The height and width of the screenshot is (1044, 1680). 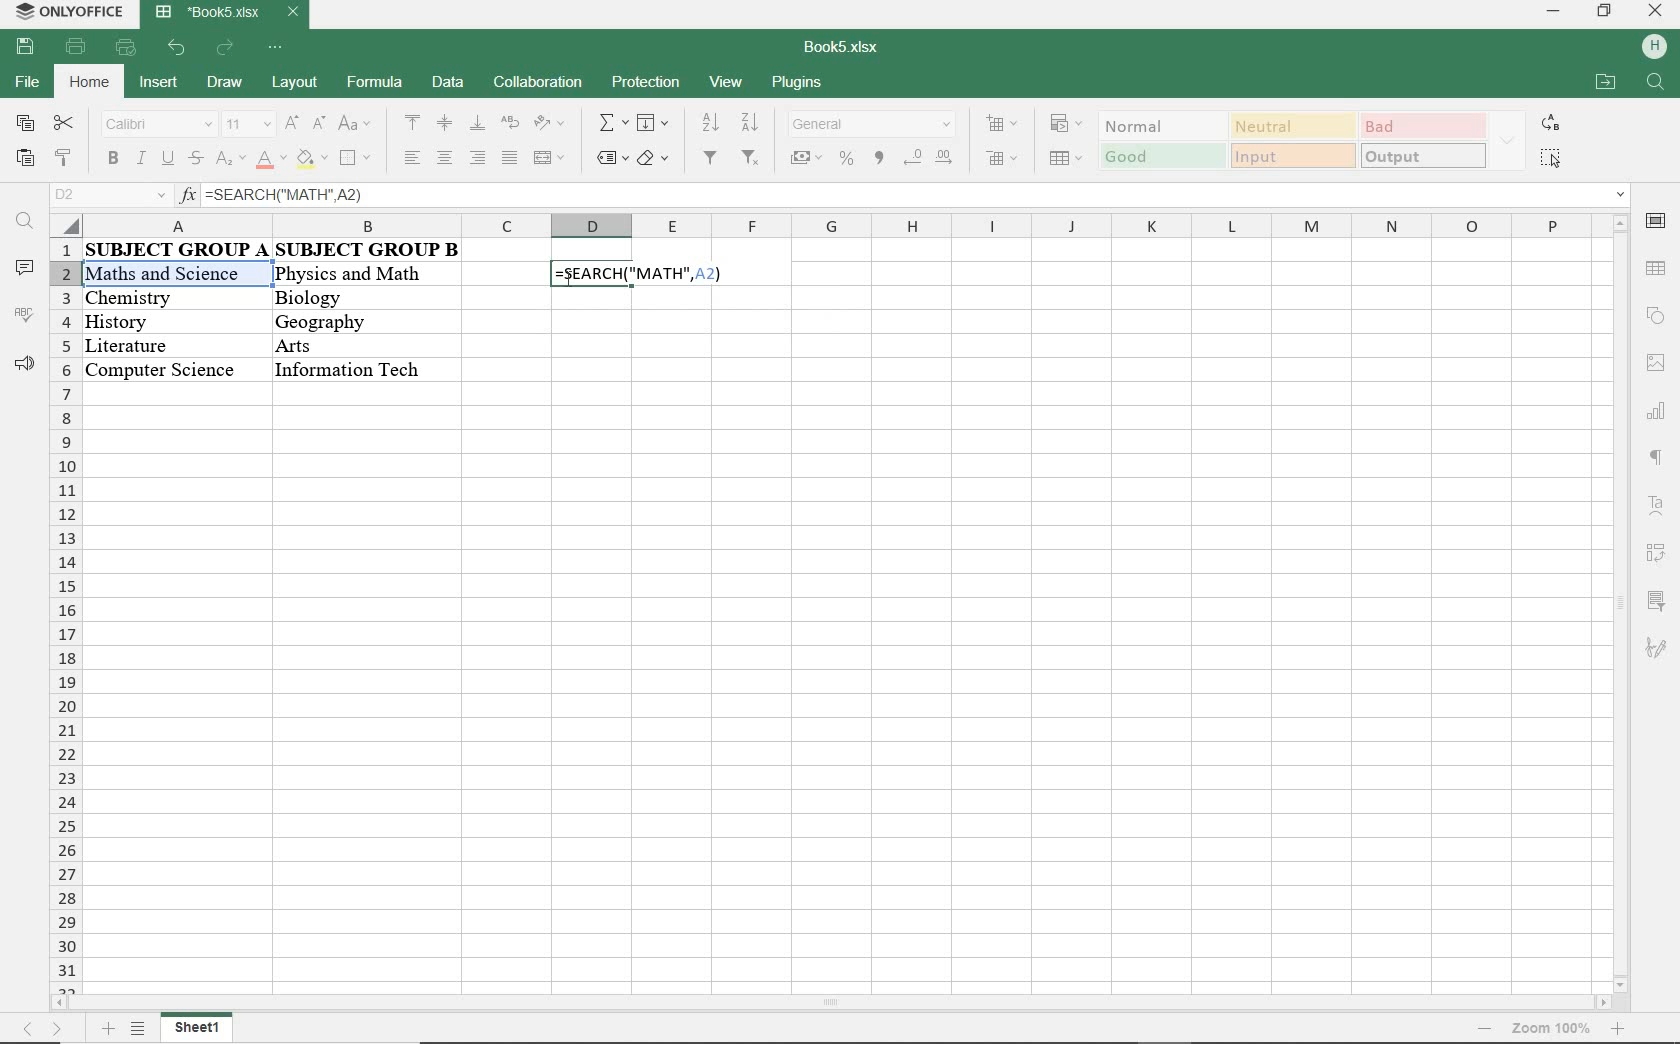 What do you see at coordinates (64, 122) in the screenshot?
I see `cut` at bounding box center [64, 122].